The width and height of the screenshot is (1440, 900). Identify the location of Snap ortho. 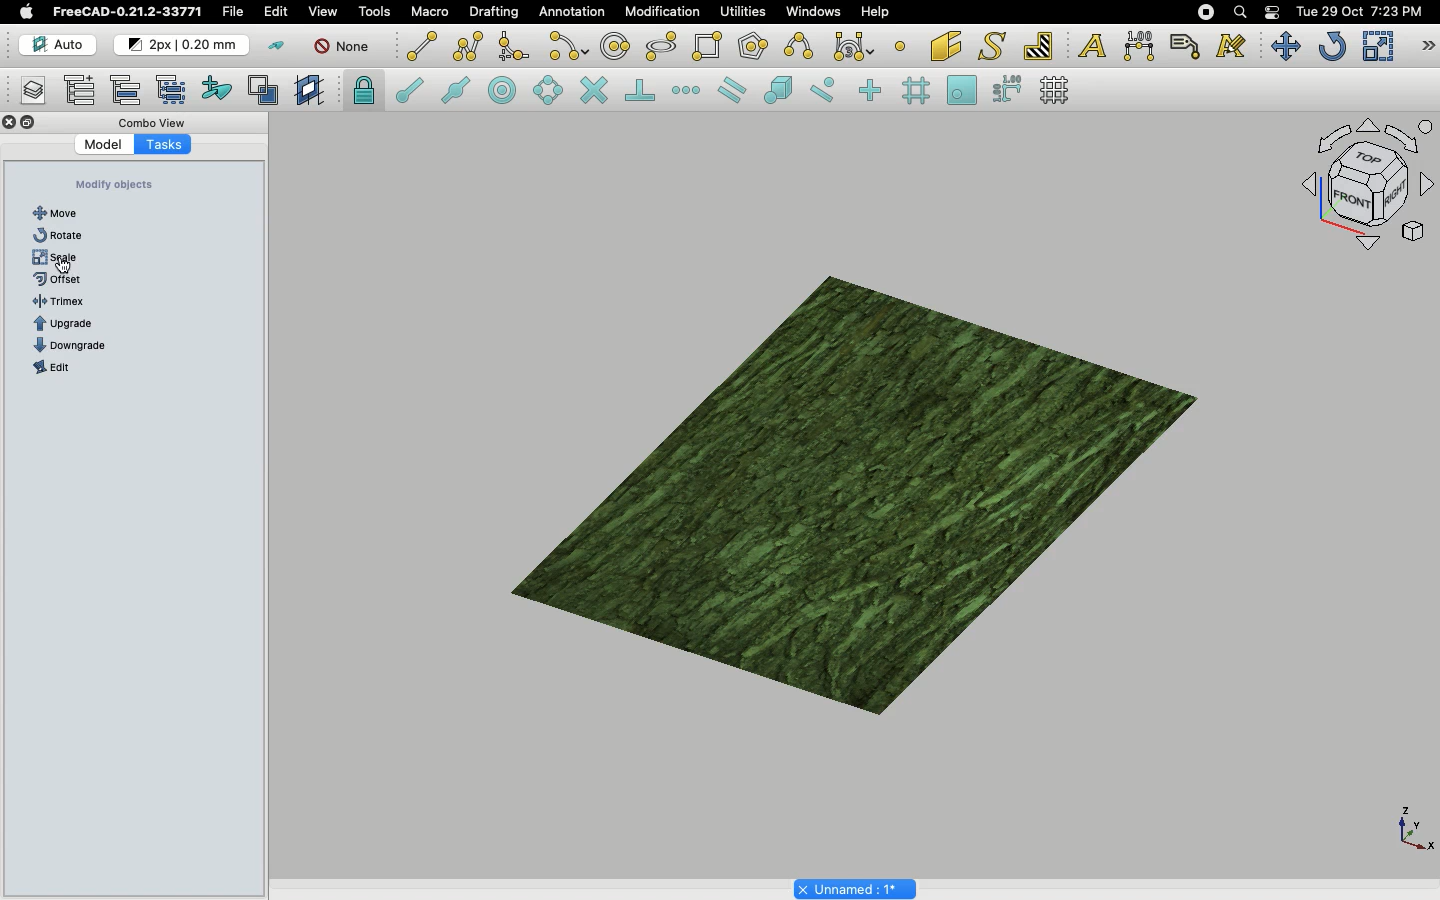
(864, 90).